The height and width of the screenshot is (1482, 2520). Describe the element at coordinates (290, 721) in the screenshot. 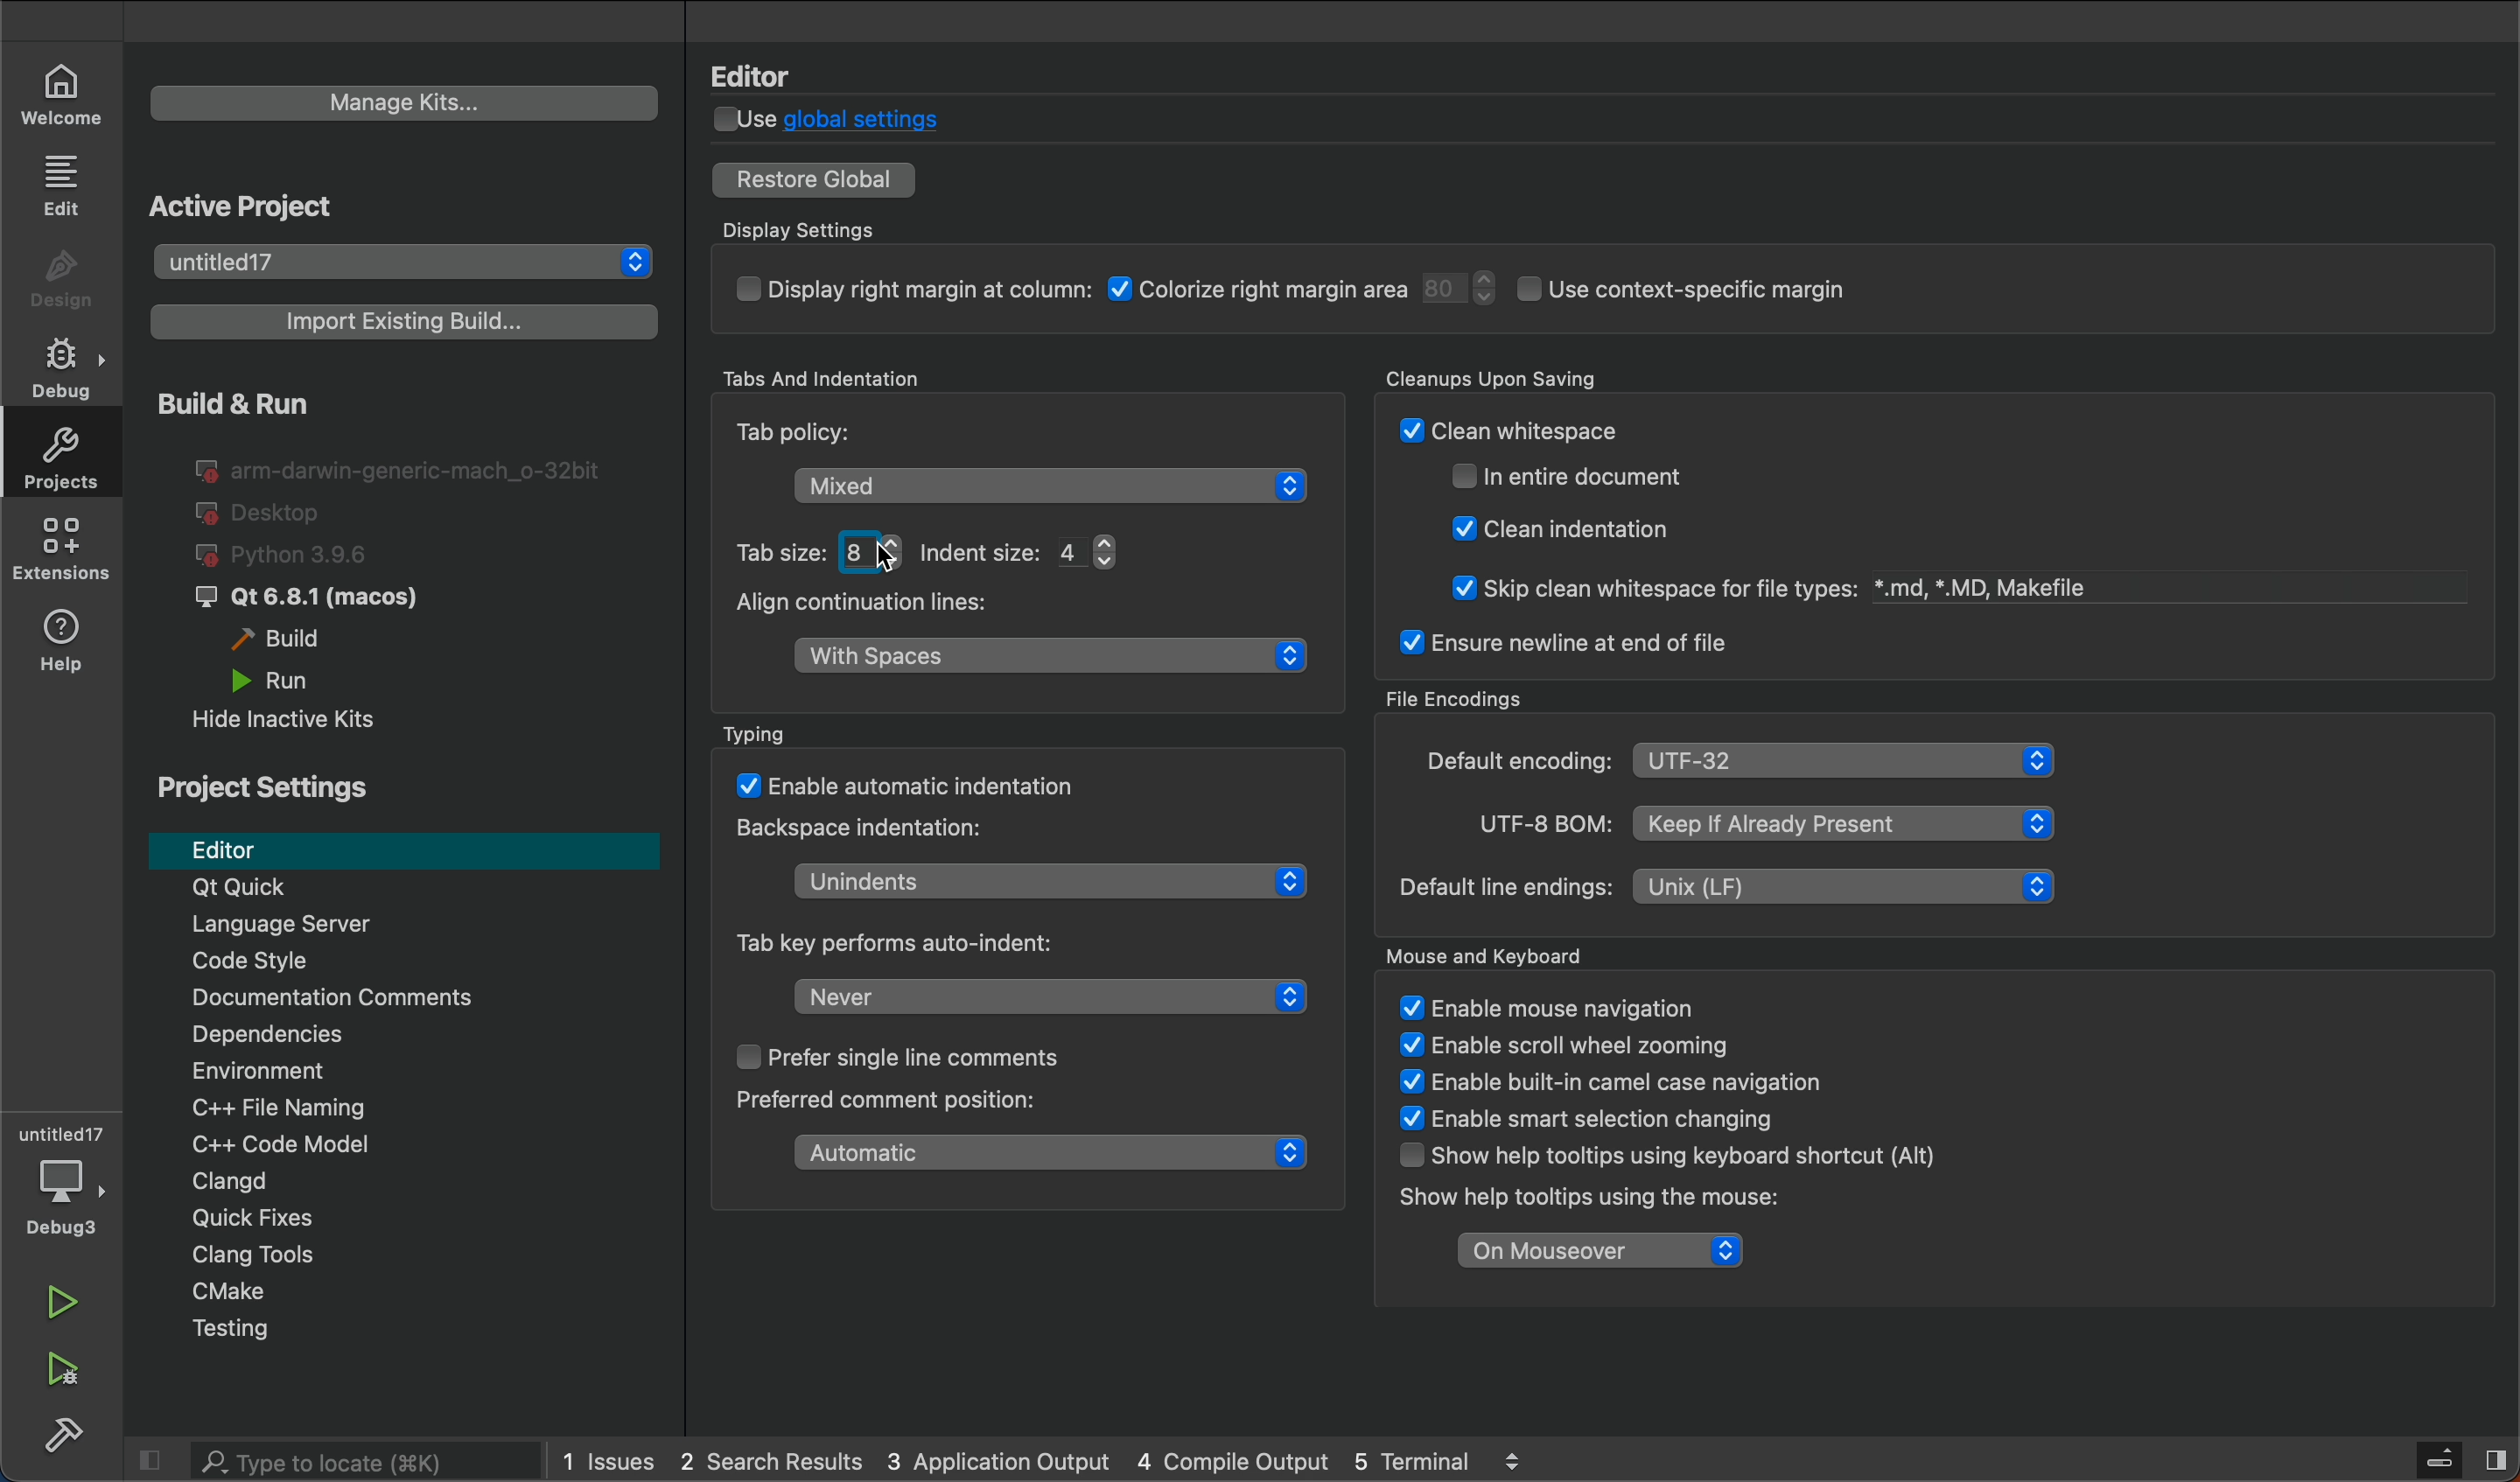

I see `hide inactive kits` at that location.